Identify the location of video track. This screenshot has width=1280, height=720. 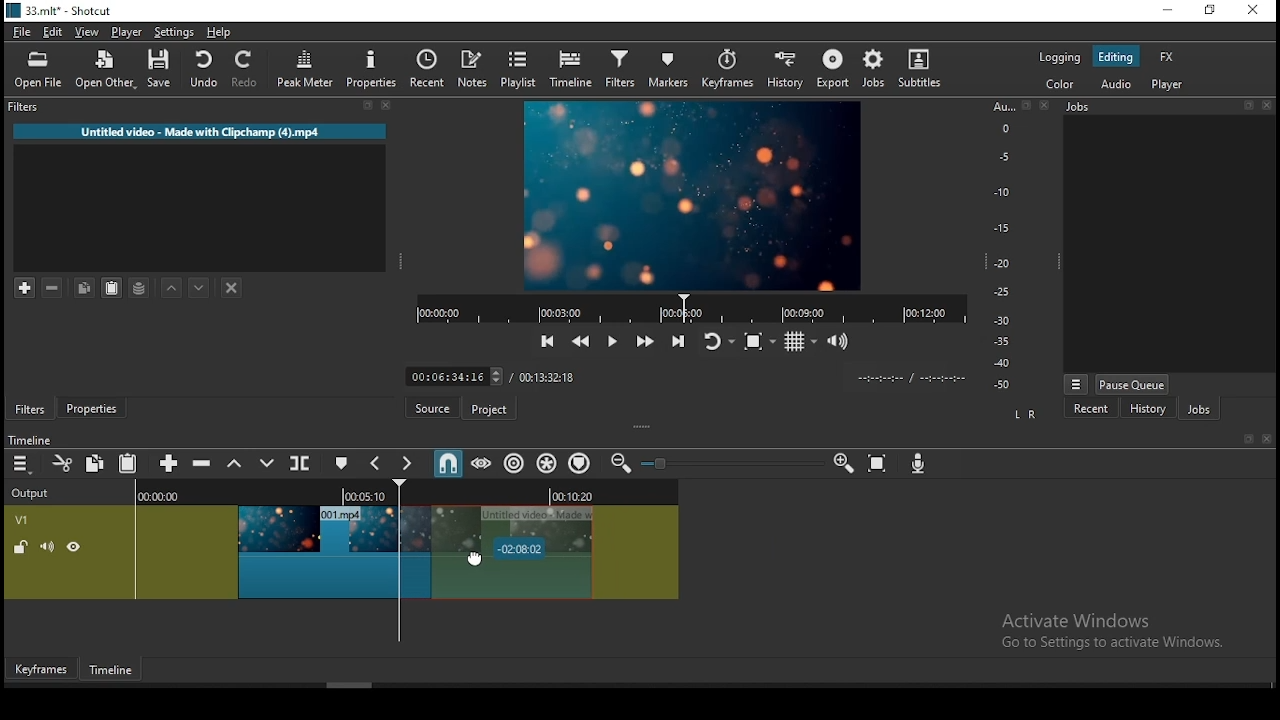
(342, 540).